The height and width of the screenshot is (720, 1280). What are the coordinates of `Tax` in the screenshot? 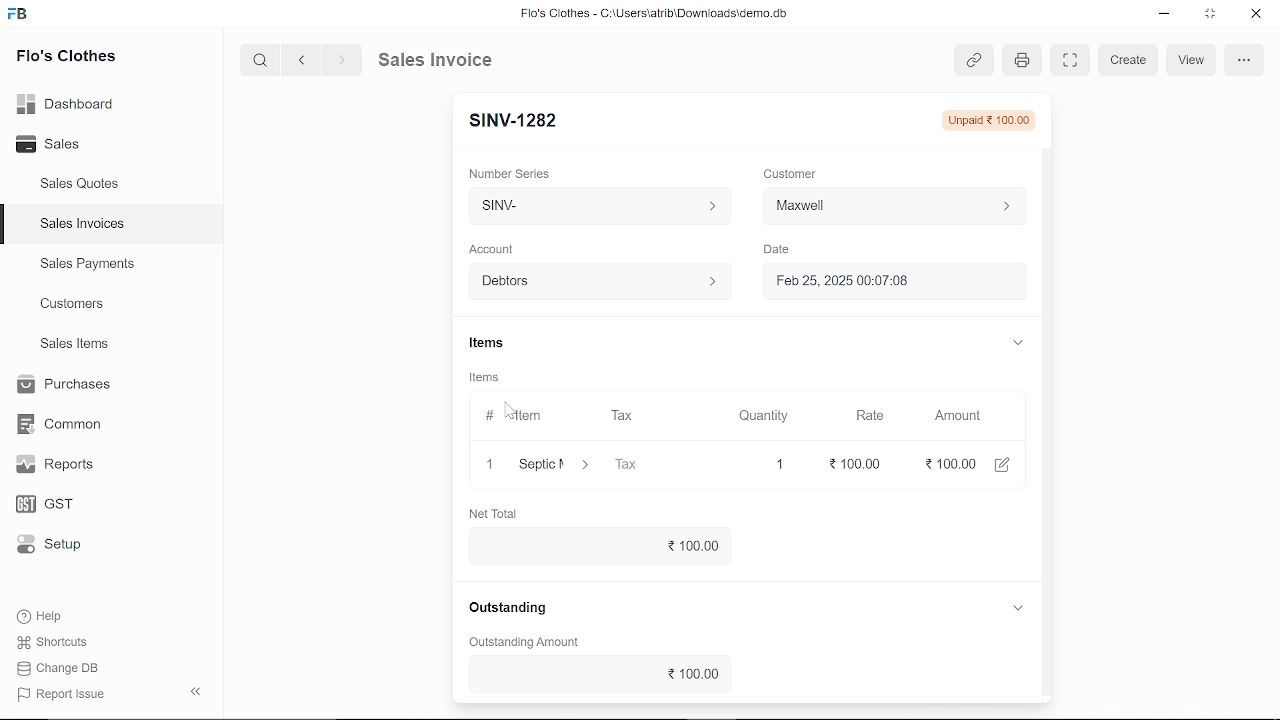 It's located at (623, 417).